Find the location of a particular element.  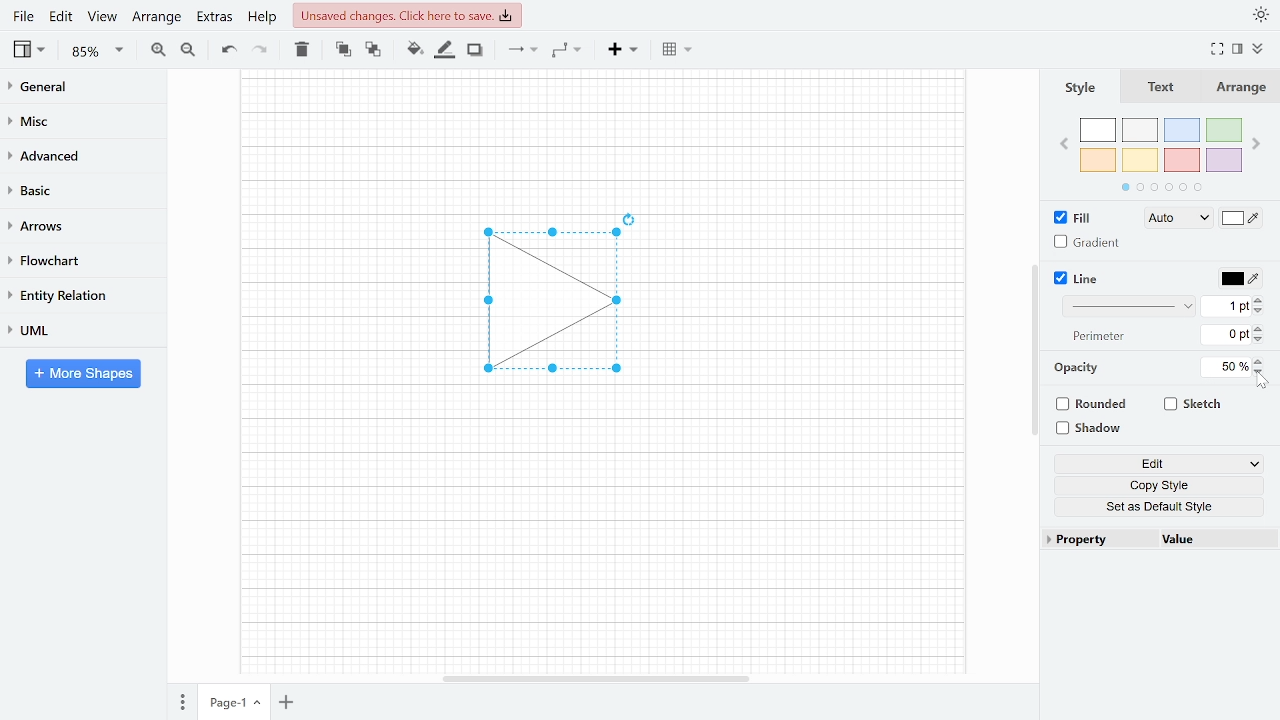

Fullscreen is located at coordinates (1220, 49).